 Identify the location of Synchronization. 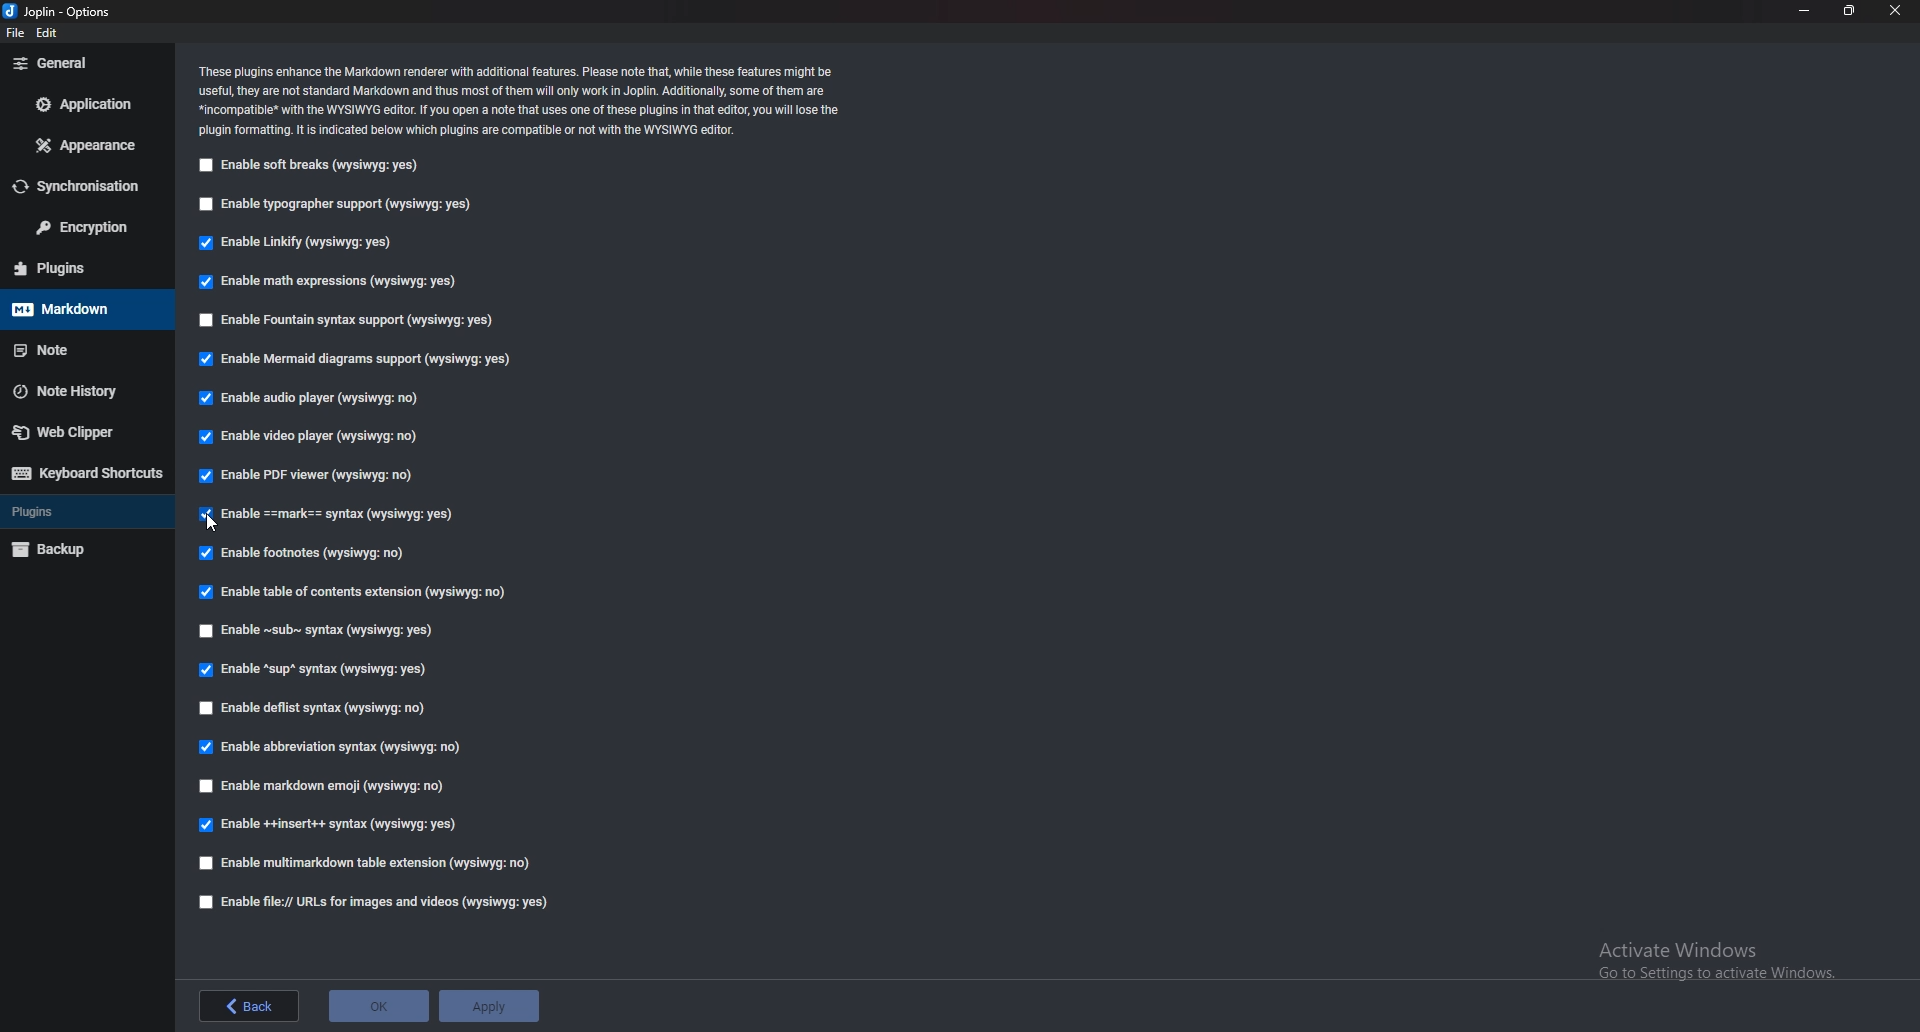
(88, 183).